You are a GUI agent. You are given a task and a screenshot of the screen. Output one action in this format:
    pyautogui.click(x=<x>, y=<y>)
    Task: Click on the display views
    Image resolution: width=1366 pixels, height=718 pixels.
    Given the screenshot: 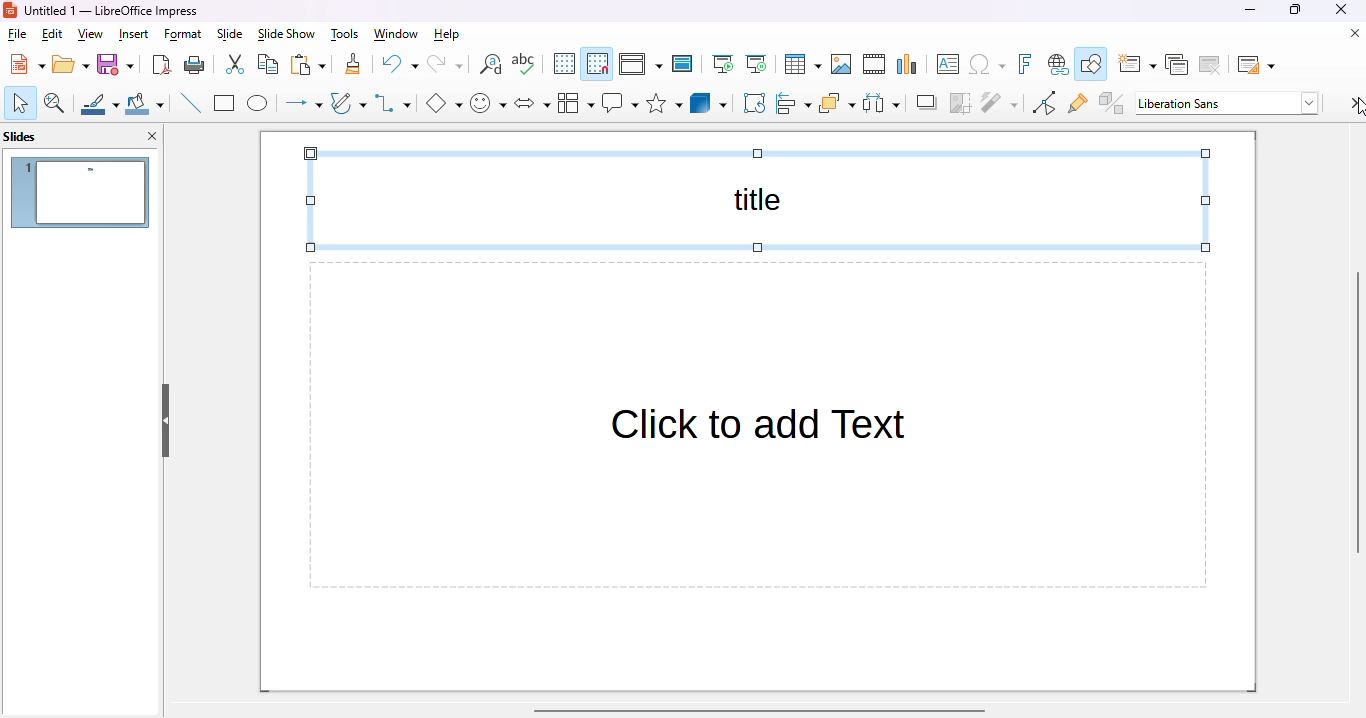 What is the action you would take?
    pyautogui.click(x=641, y=64)
    